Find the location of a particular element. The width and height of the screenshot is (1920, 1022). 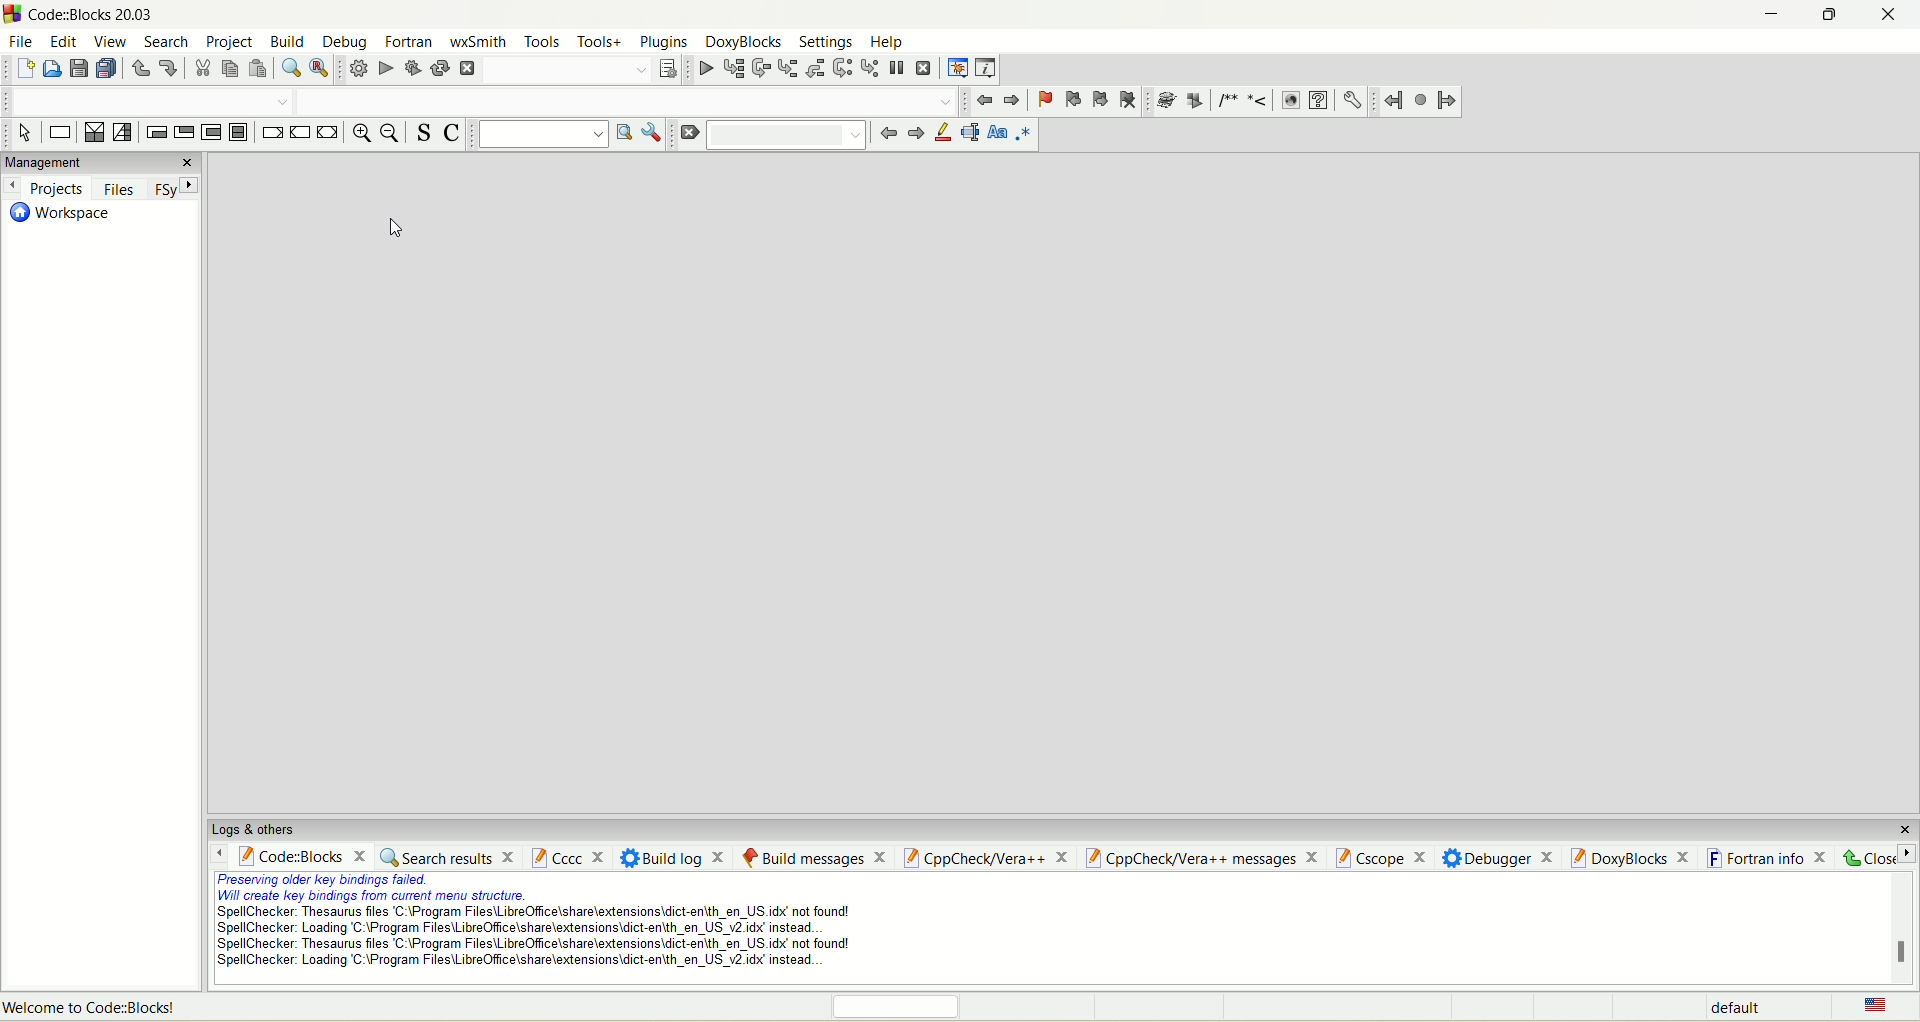

build messages is located at coordinates (811, 856).